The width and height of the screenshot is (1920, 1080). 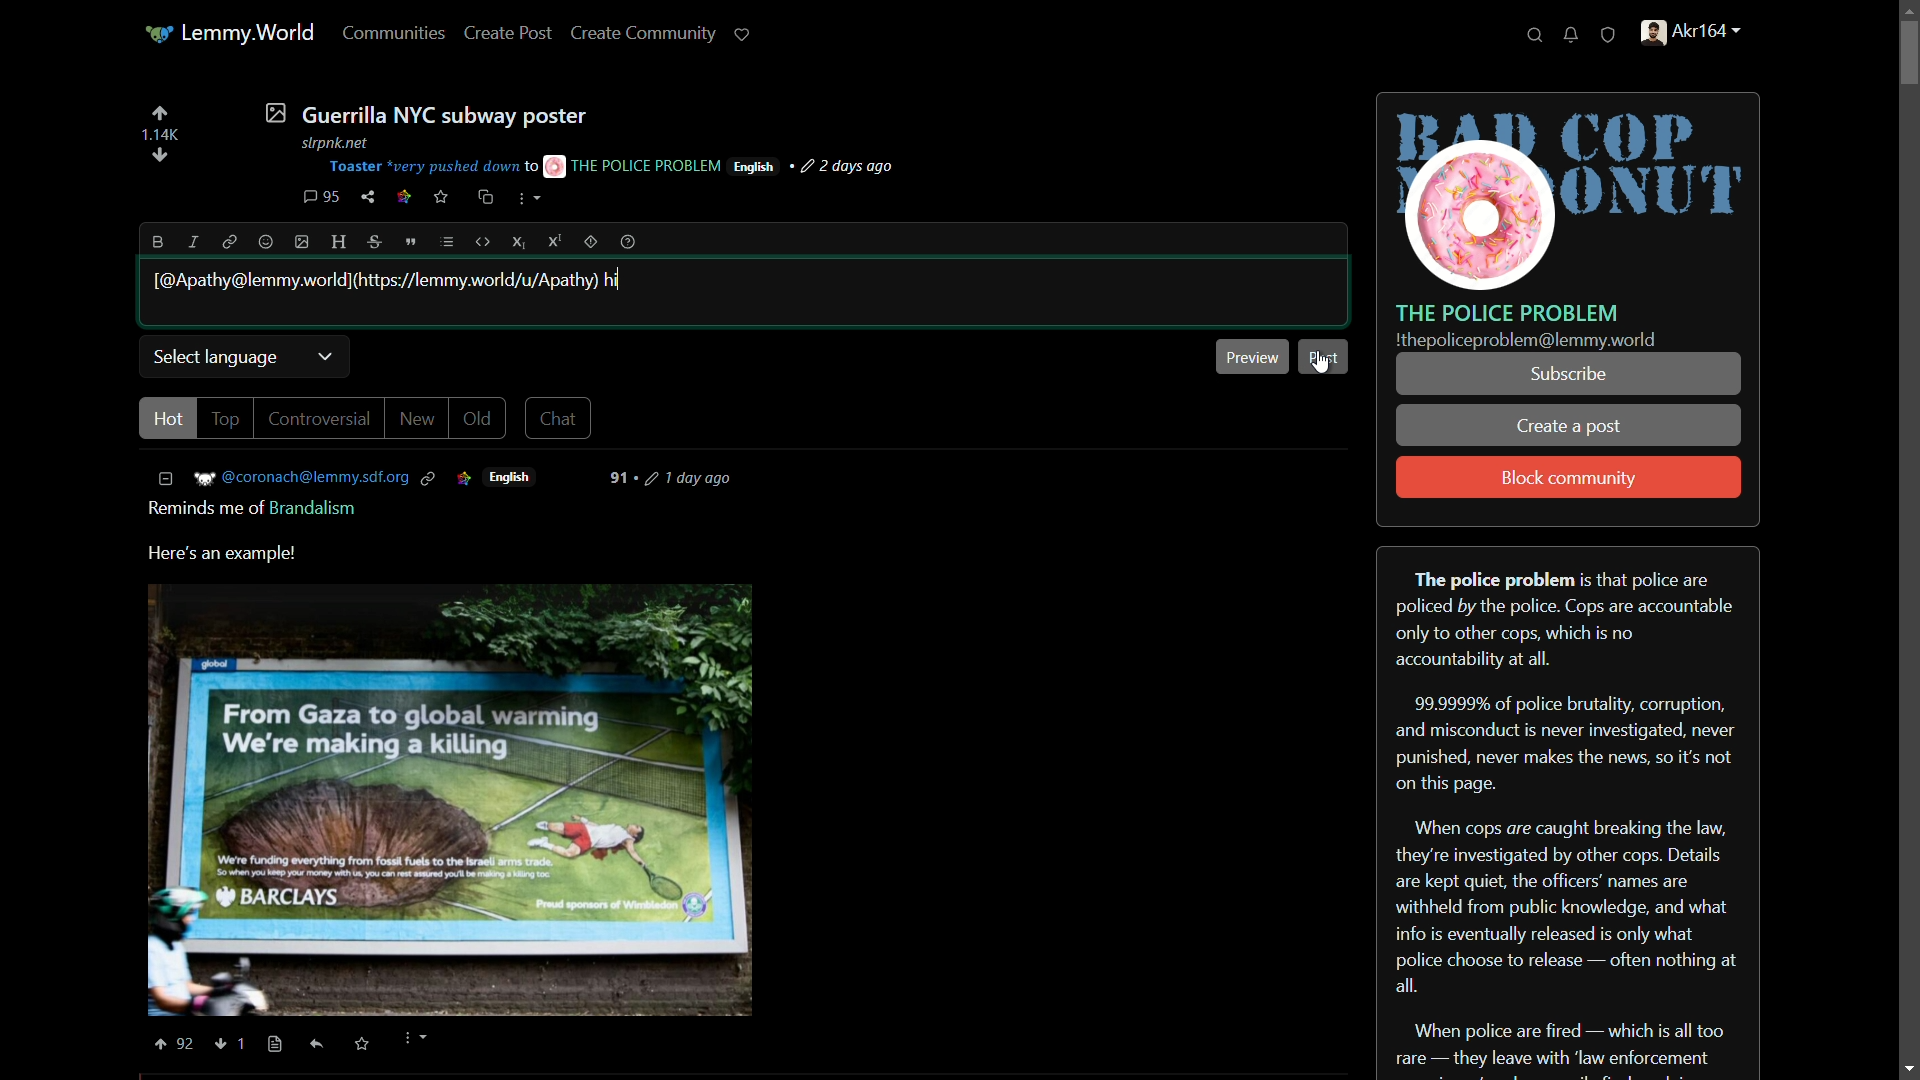 I want to click on bold, so click(x=159, y=242).